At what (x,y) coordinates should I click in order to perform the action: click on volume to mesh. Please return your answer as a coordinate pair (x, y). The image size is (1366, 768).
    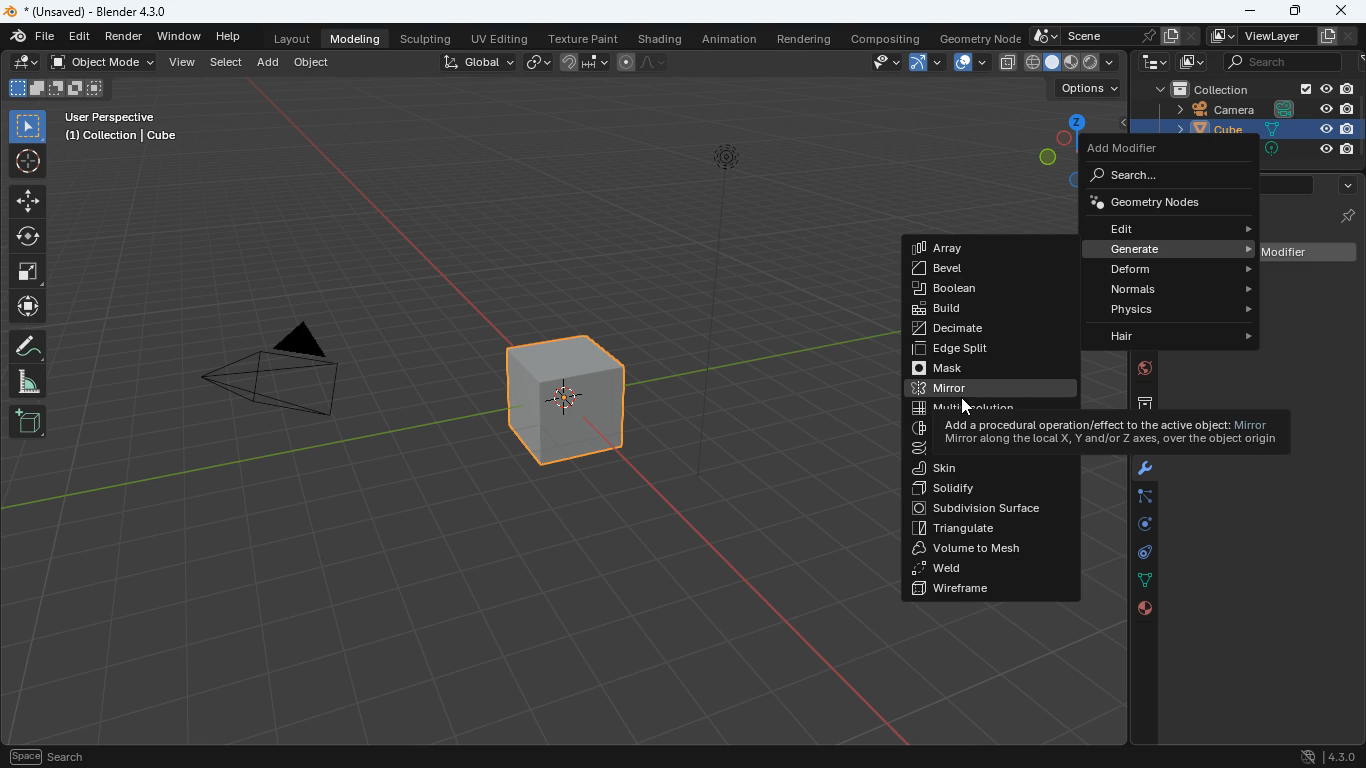
    Looking at the image, I should click on (985, 549).